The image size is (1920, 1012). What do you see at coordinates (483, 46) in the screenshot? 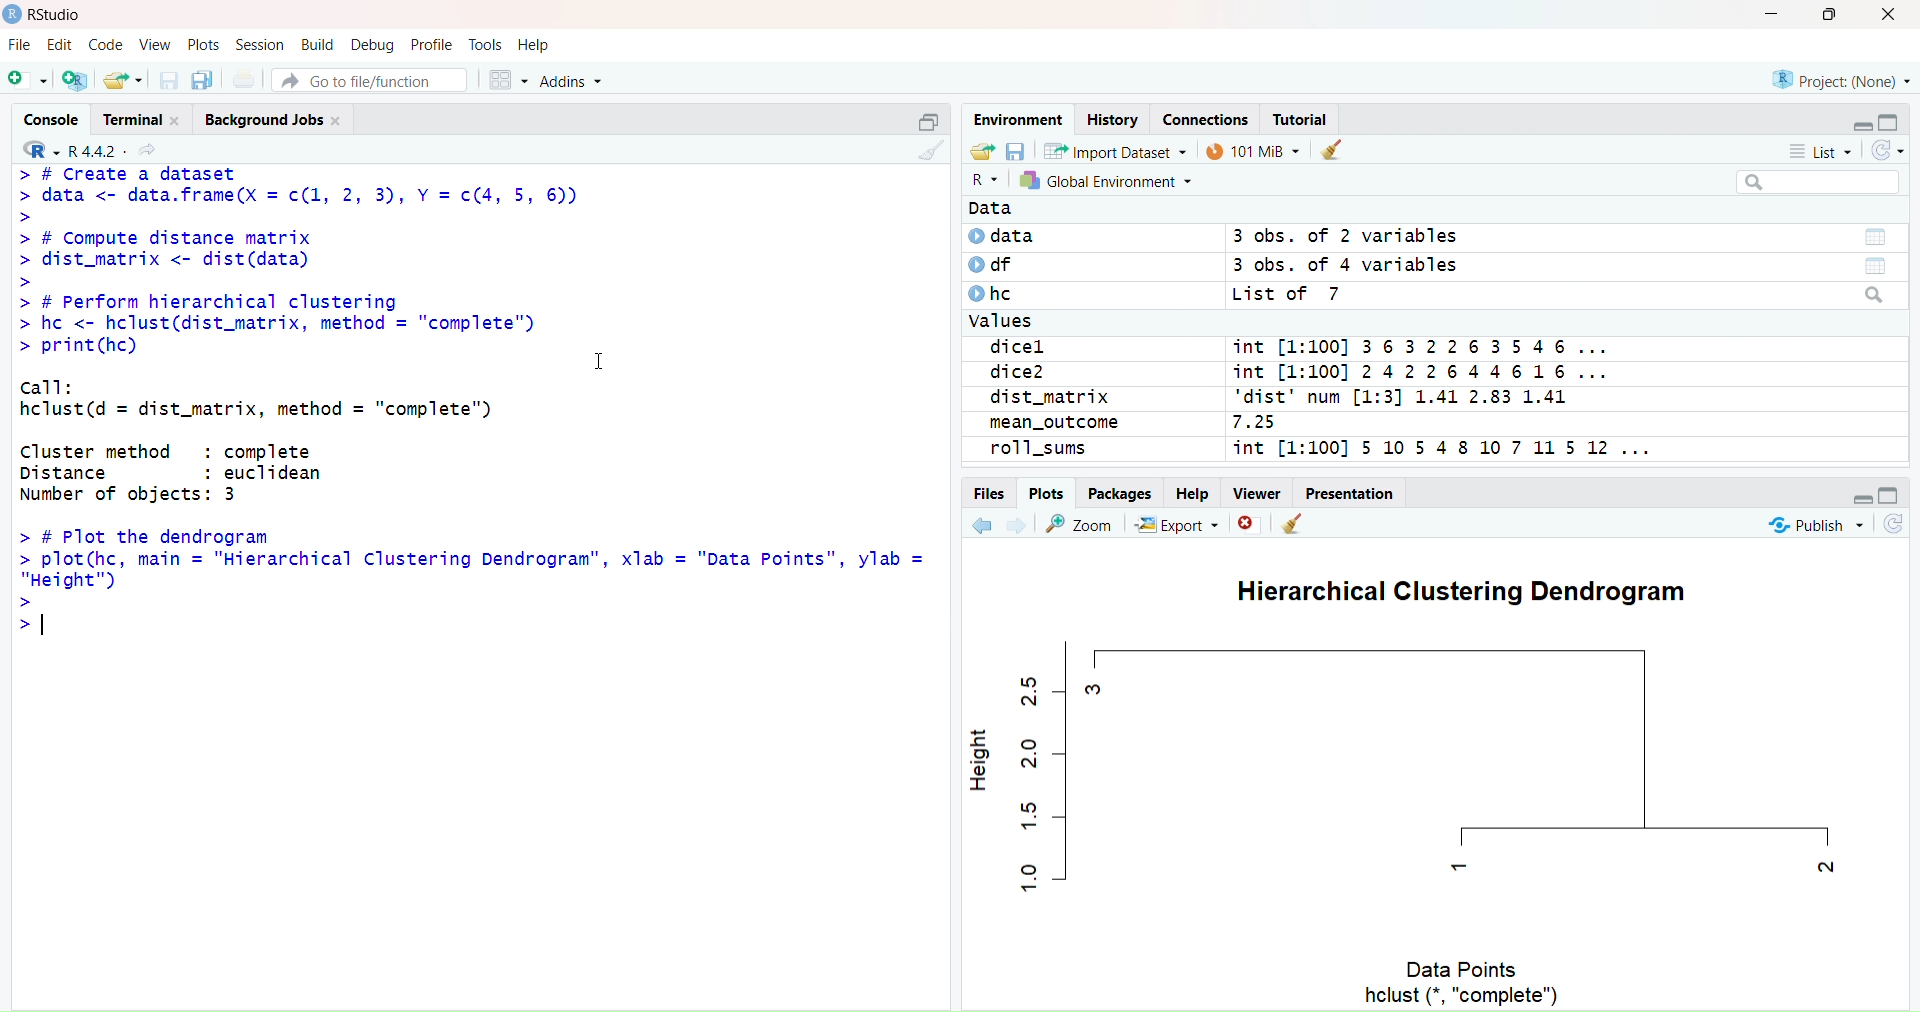
I see `Tools` at bounding box center [483, 46].